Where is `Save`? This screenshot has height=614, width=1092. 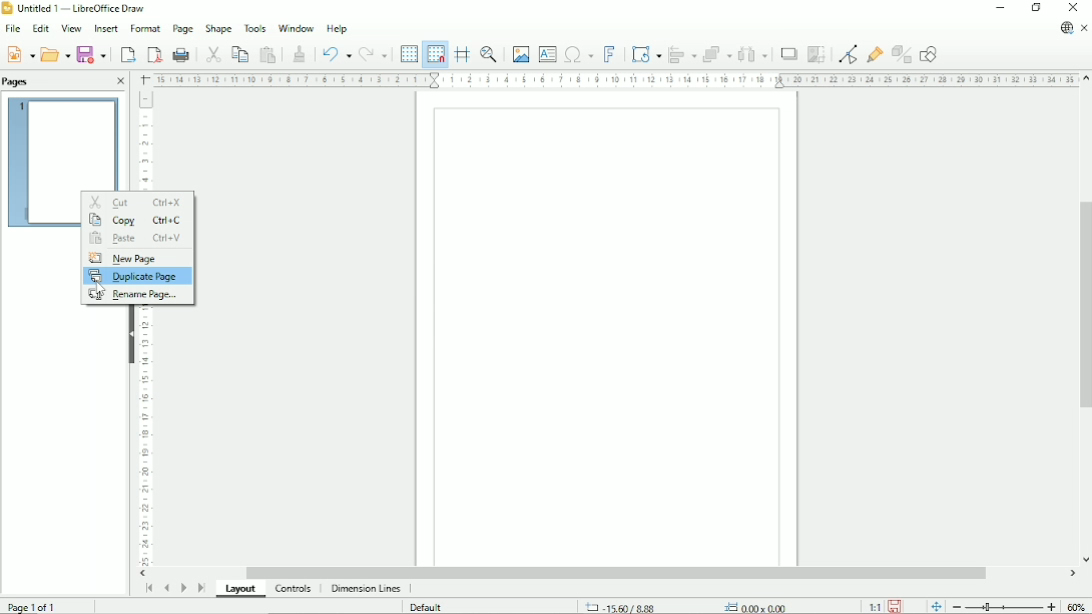 Save is located at coordinates (93, 54).